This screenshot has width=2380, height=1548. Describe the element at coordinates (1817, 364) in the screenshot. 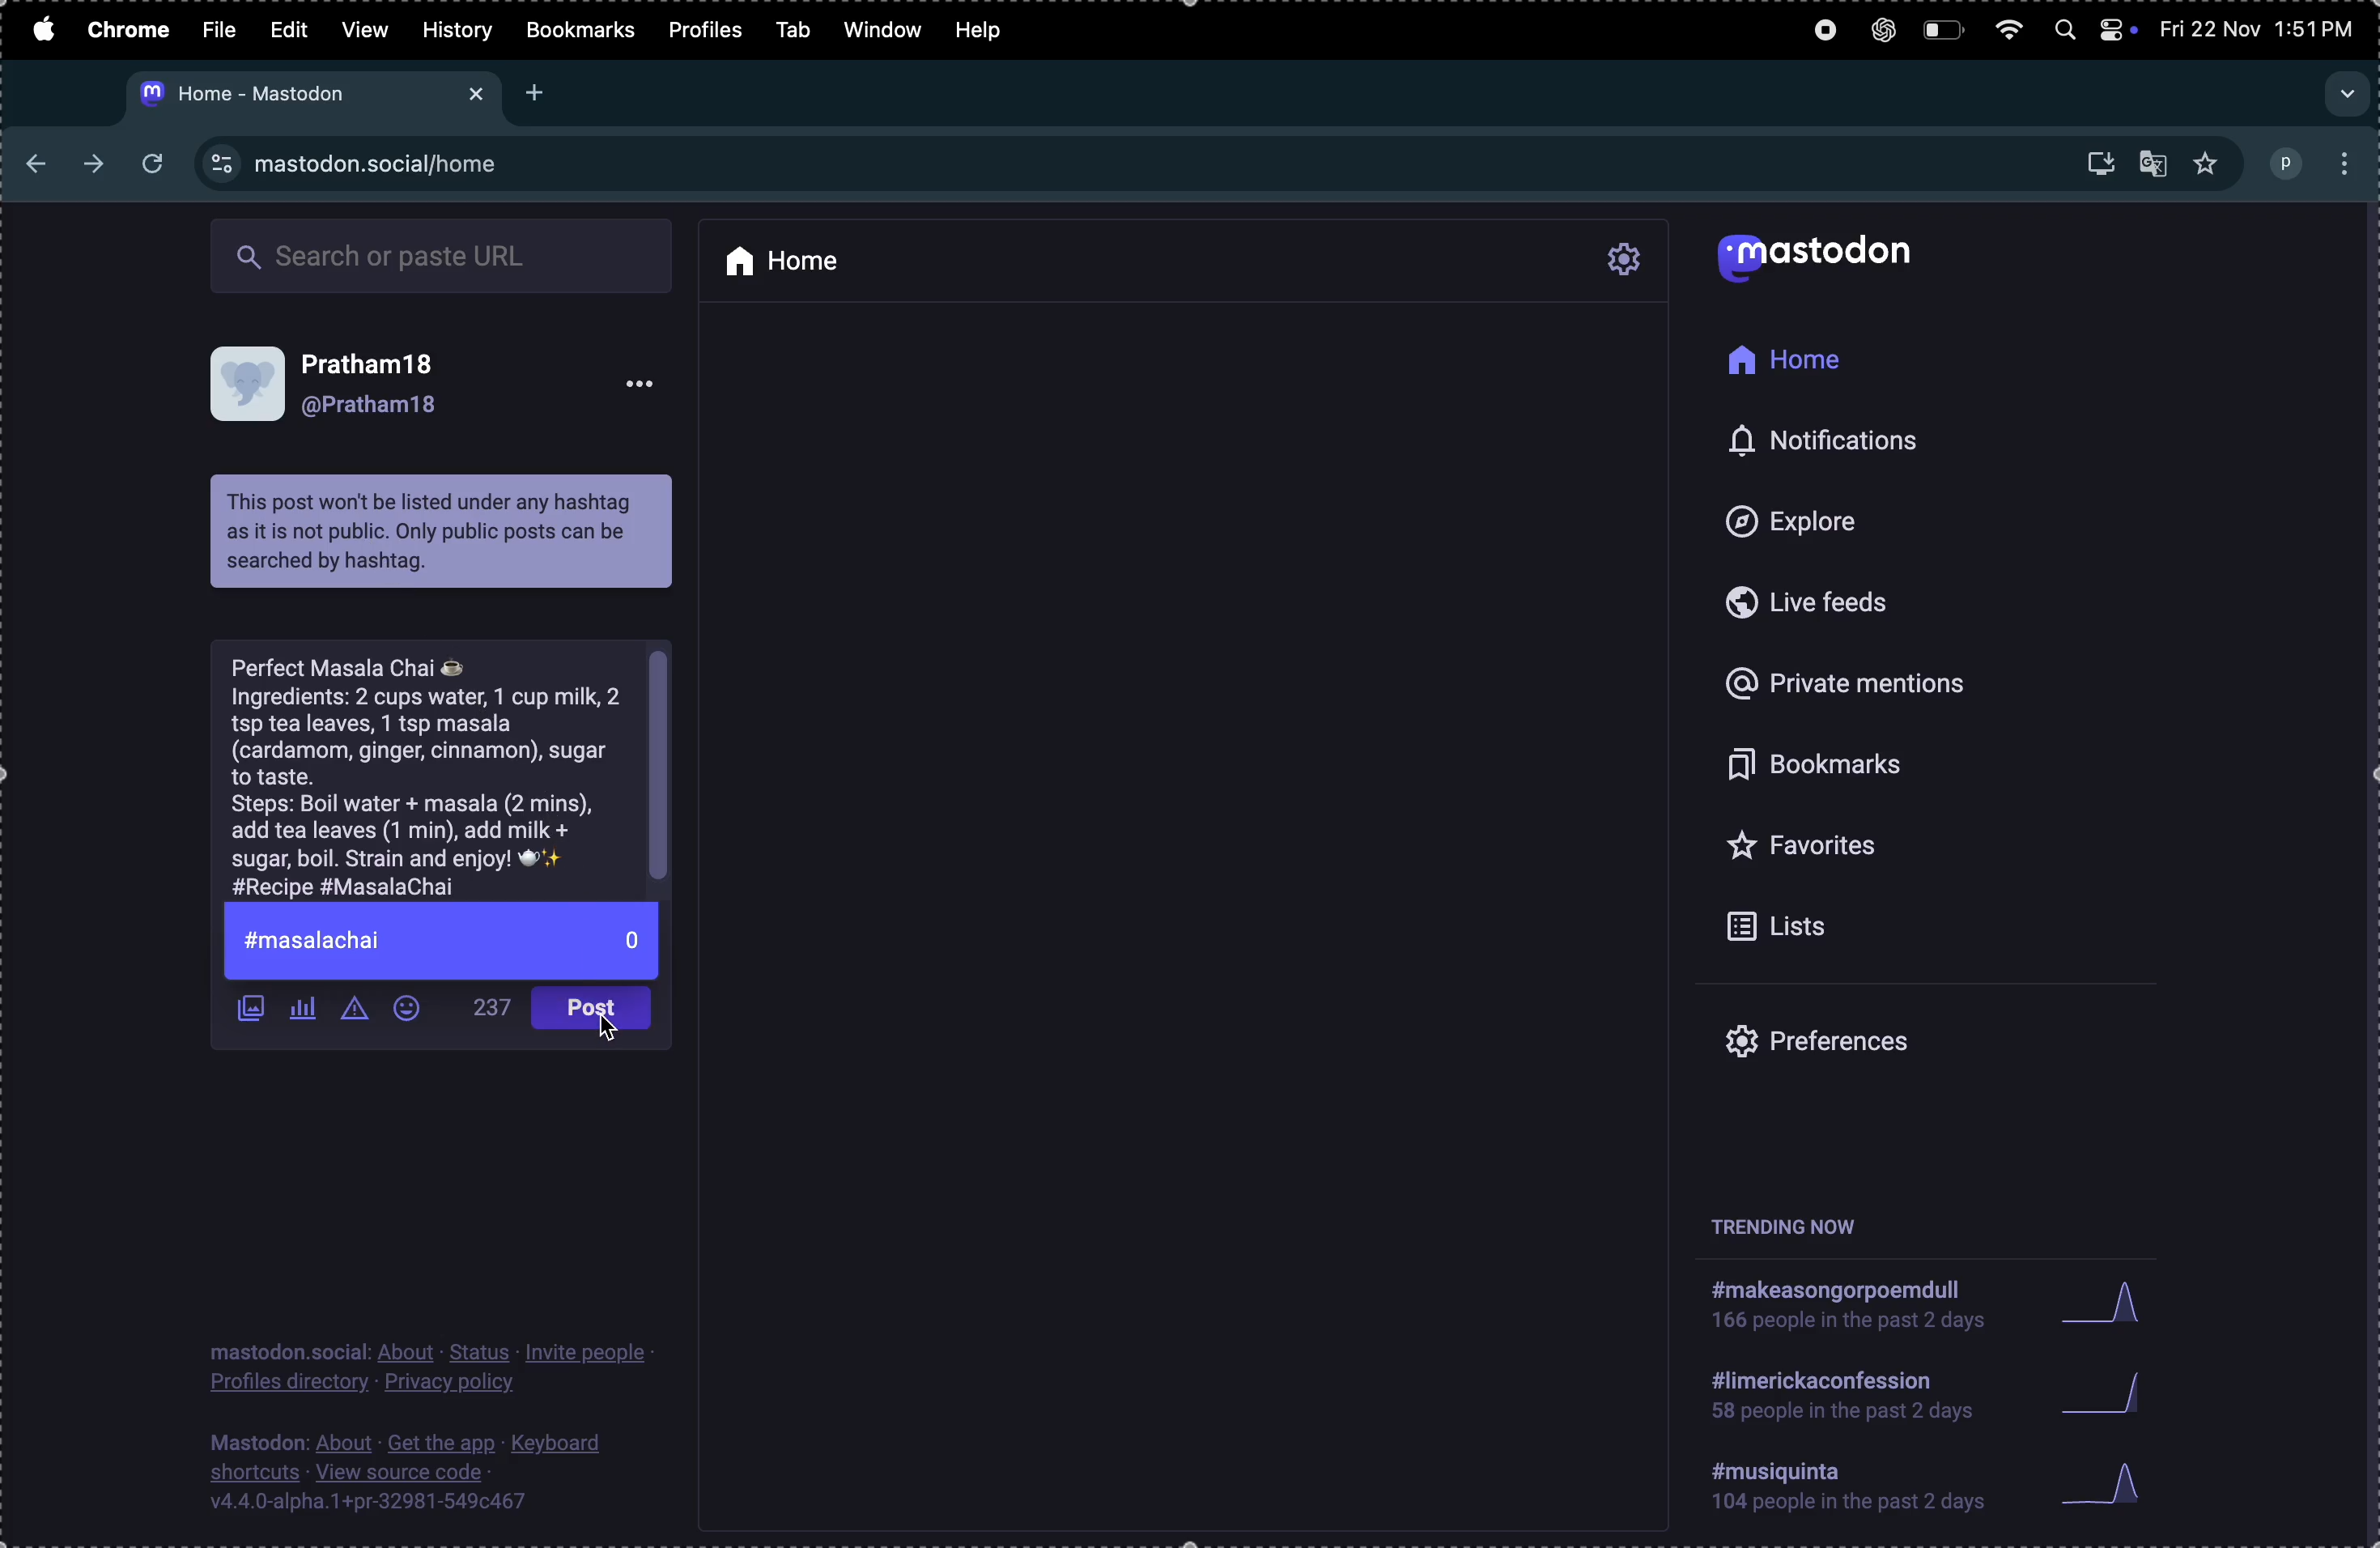

I see `home` at that location.